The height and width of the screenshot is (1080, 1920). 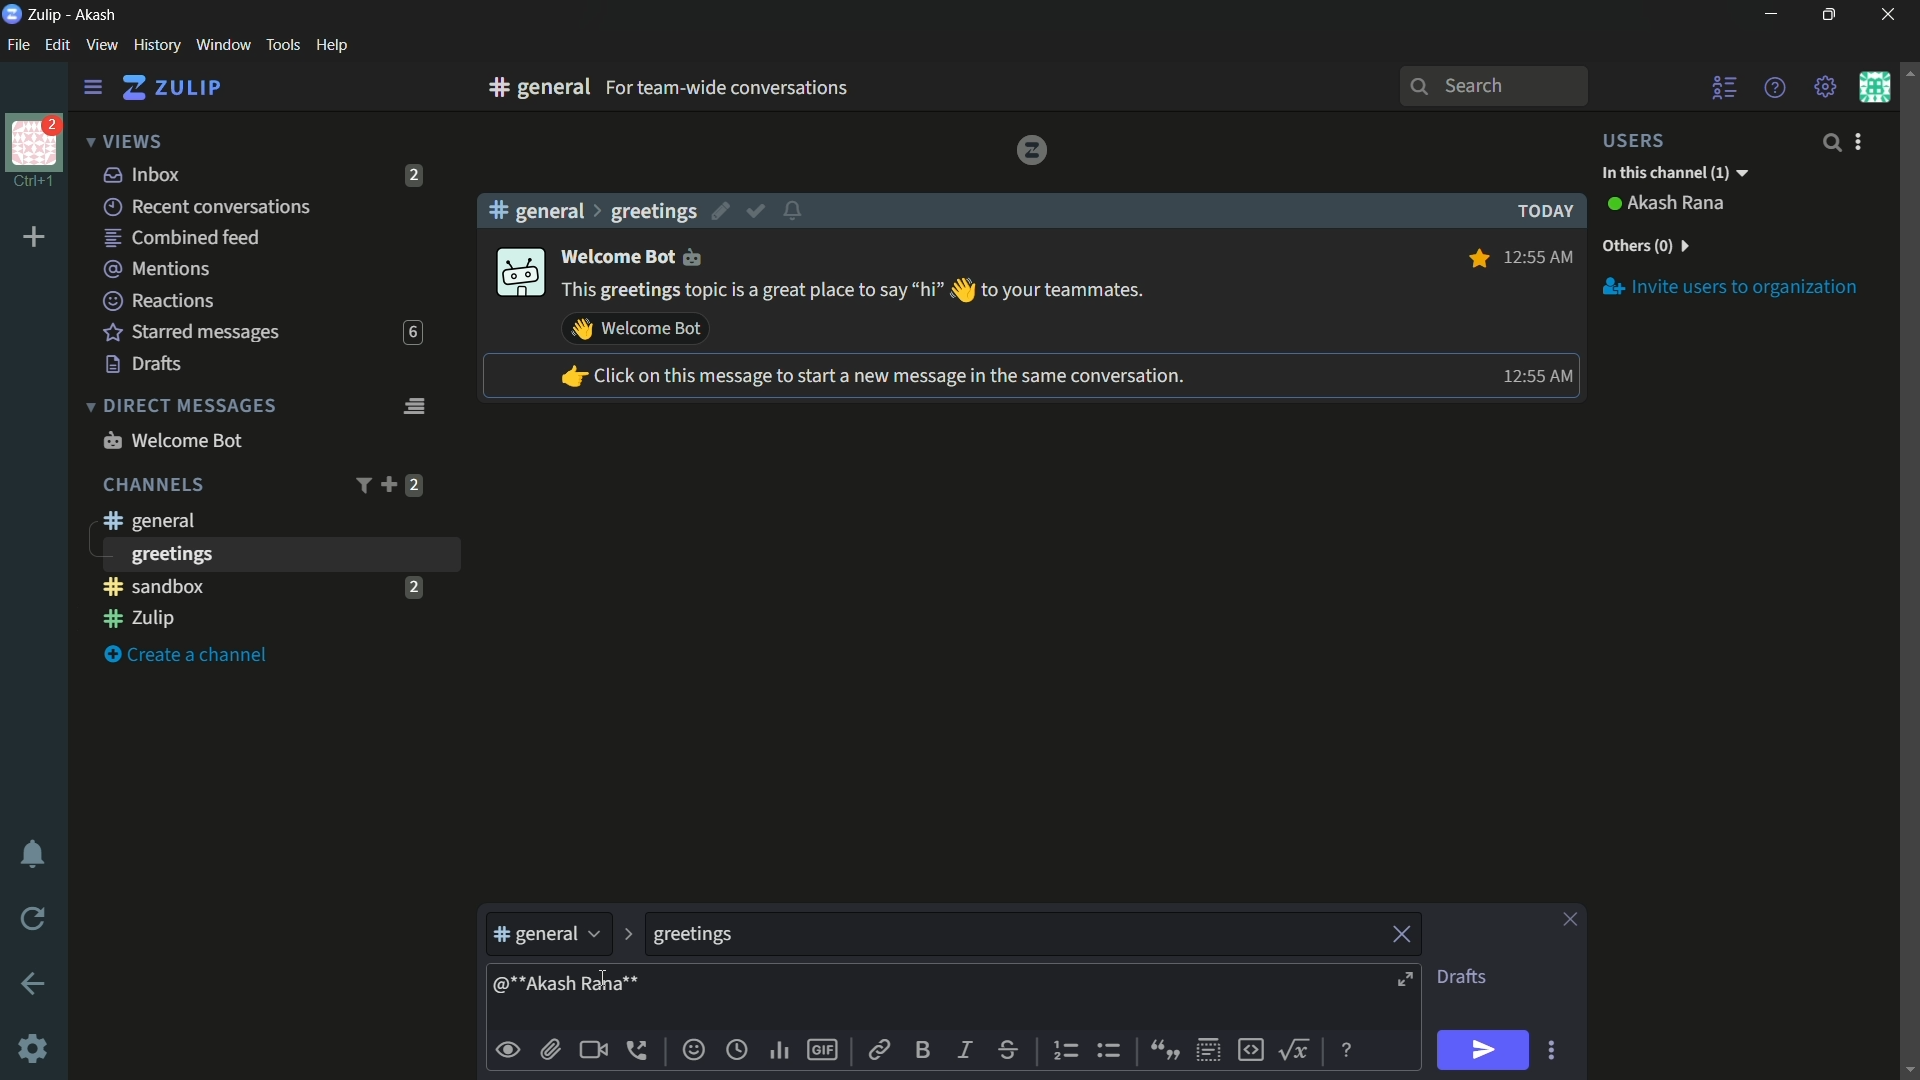 What do you see at coordinates (1826, 87) in the screenshot?
I see `main menu` at bounding box center [1826, 87].